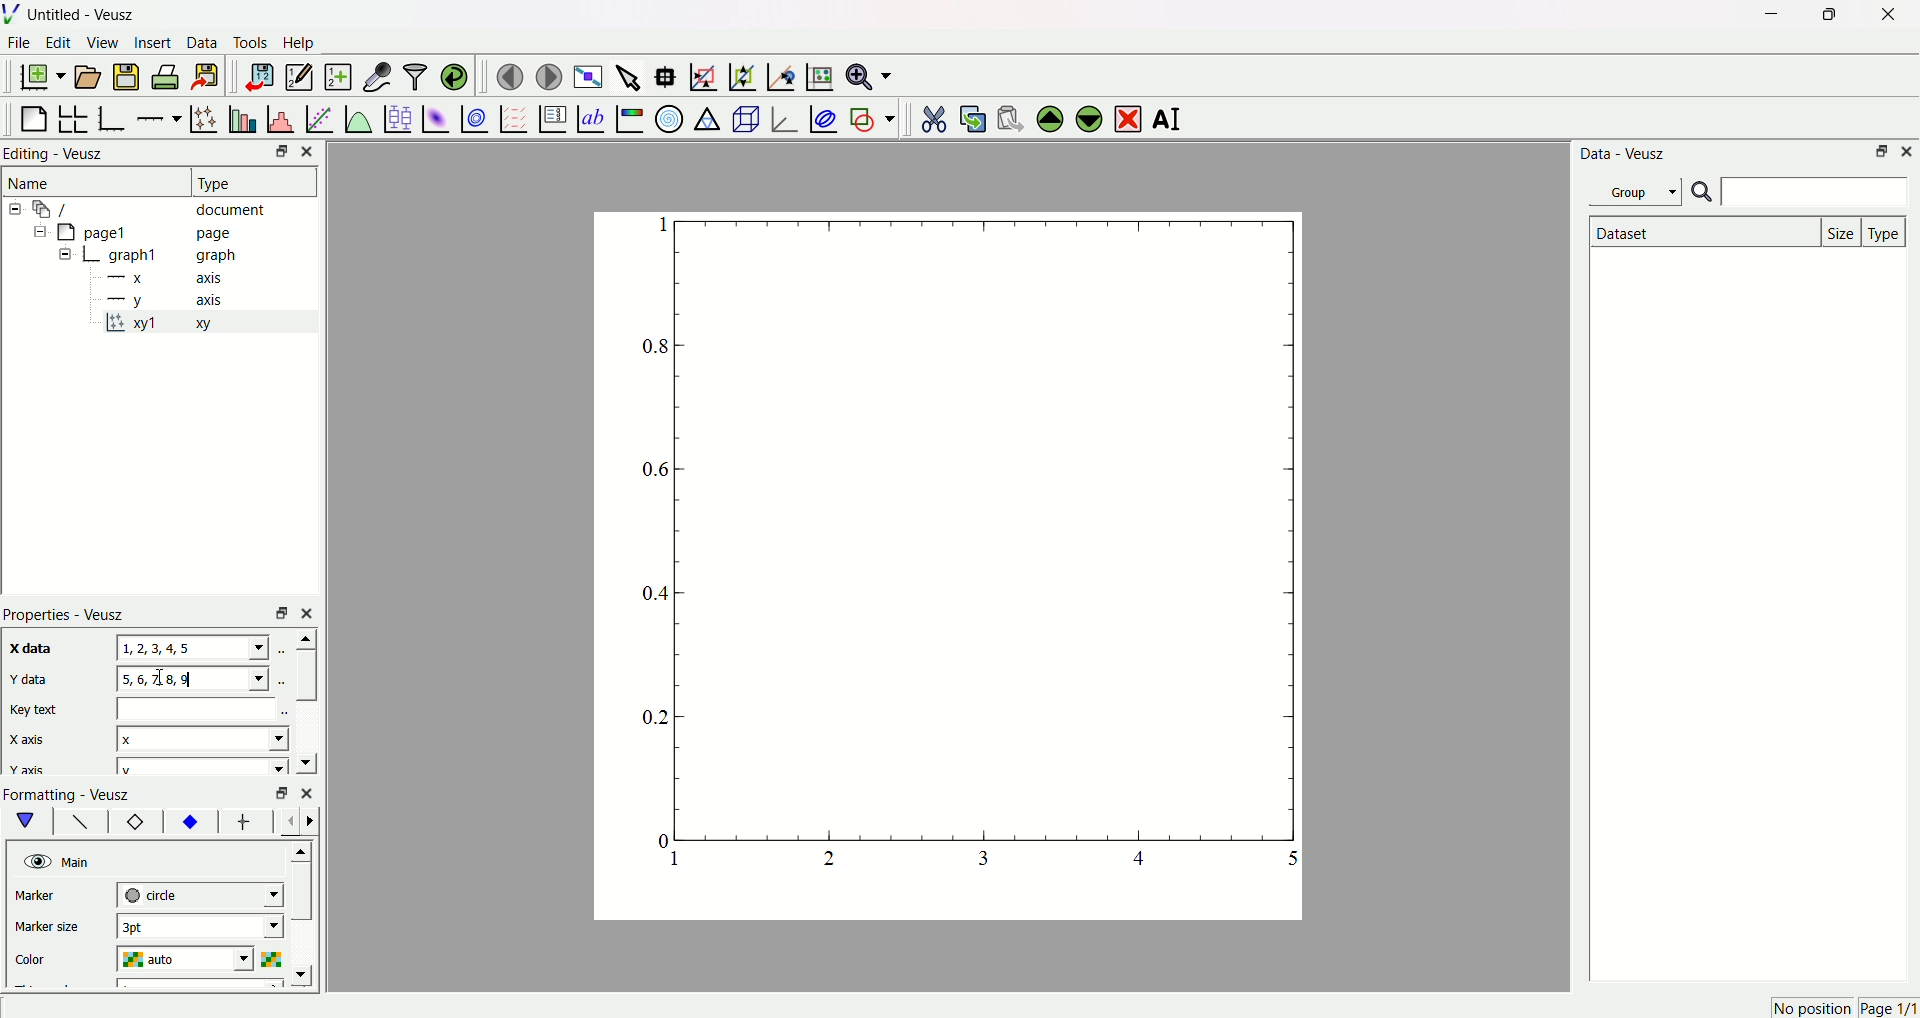  I want to click on Name, so click(33, 183).